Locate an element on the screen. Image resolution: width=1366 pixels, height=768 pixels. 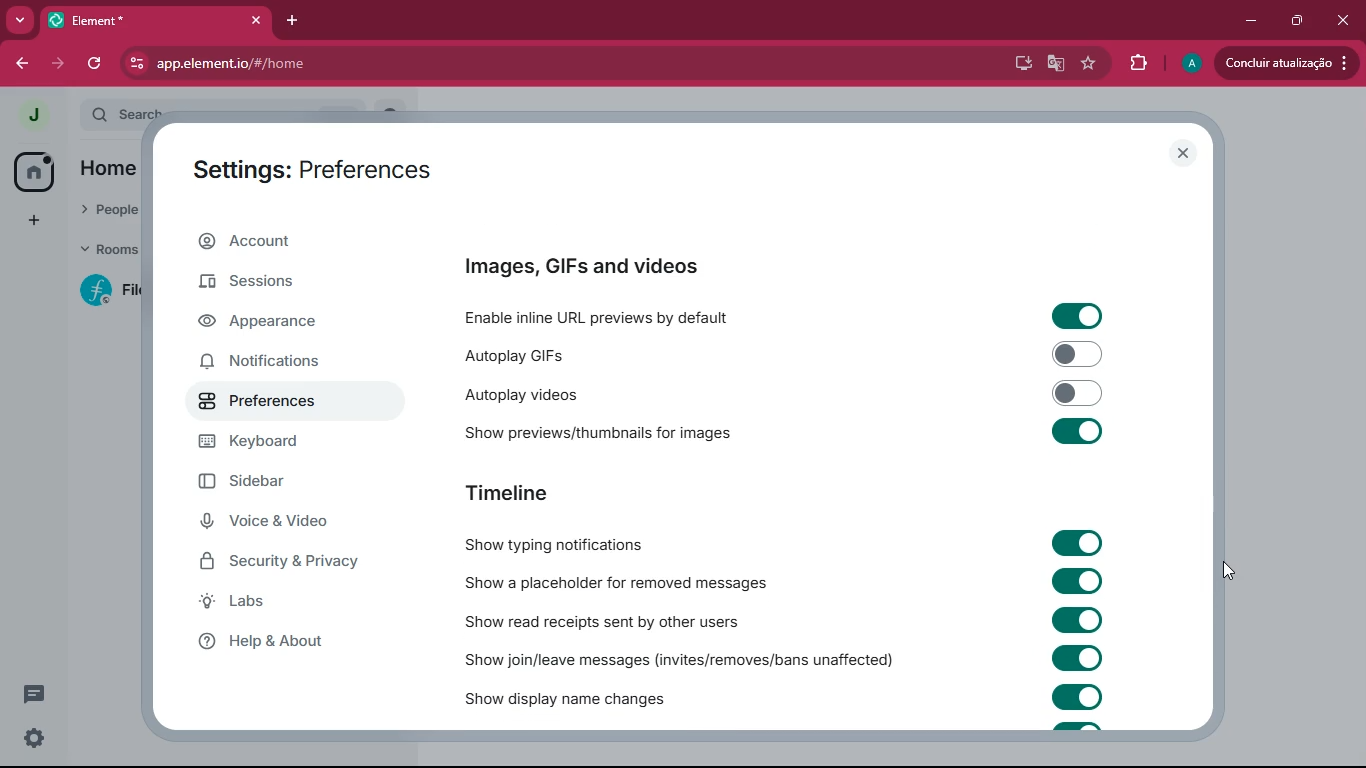
account is located at coordinates (290, 240).